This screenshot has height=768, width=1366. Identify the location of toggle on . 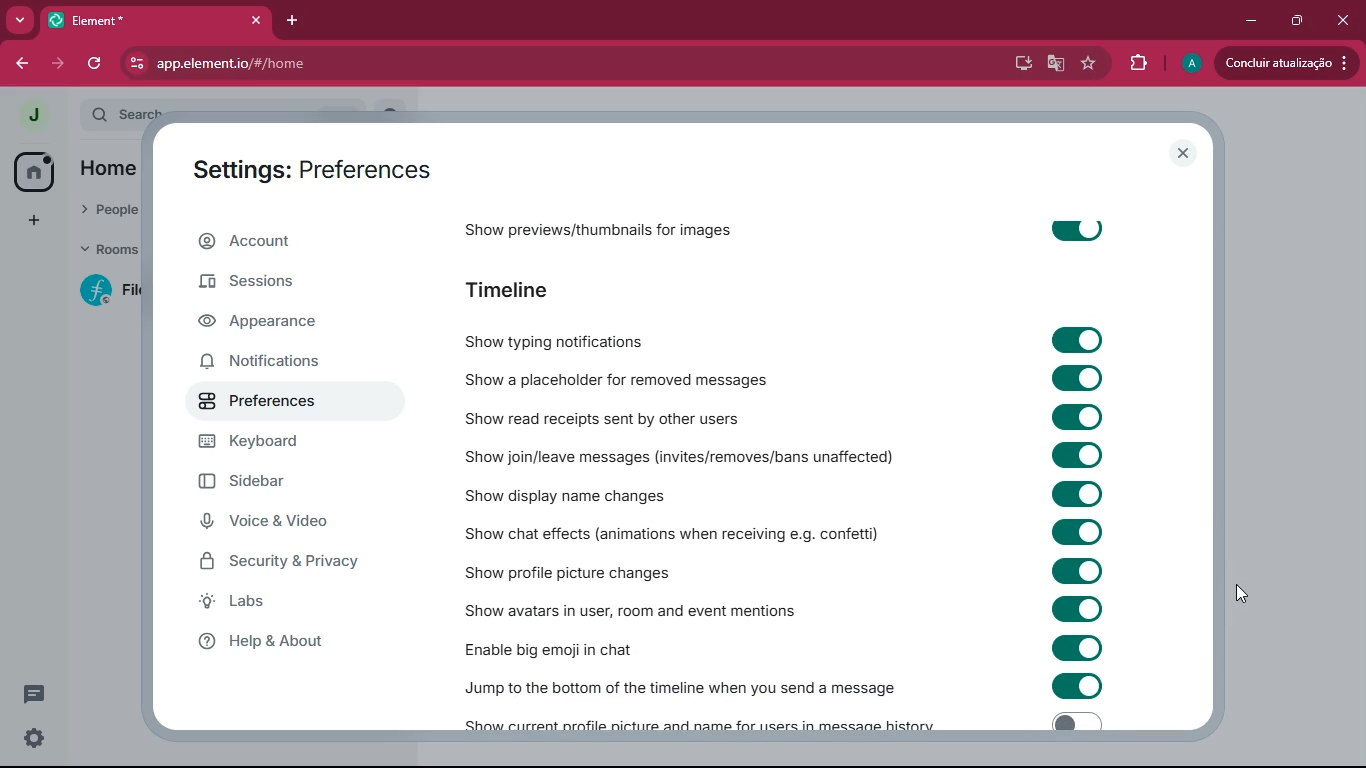
(1074, 227).